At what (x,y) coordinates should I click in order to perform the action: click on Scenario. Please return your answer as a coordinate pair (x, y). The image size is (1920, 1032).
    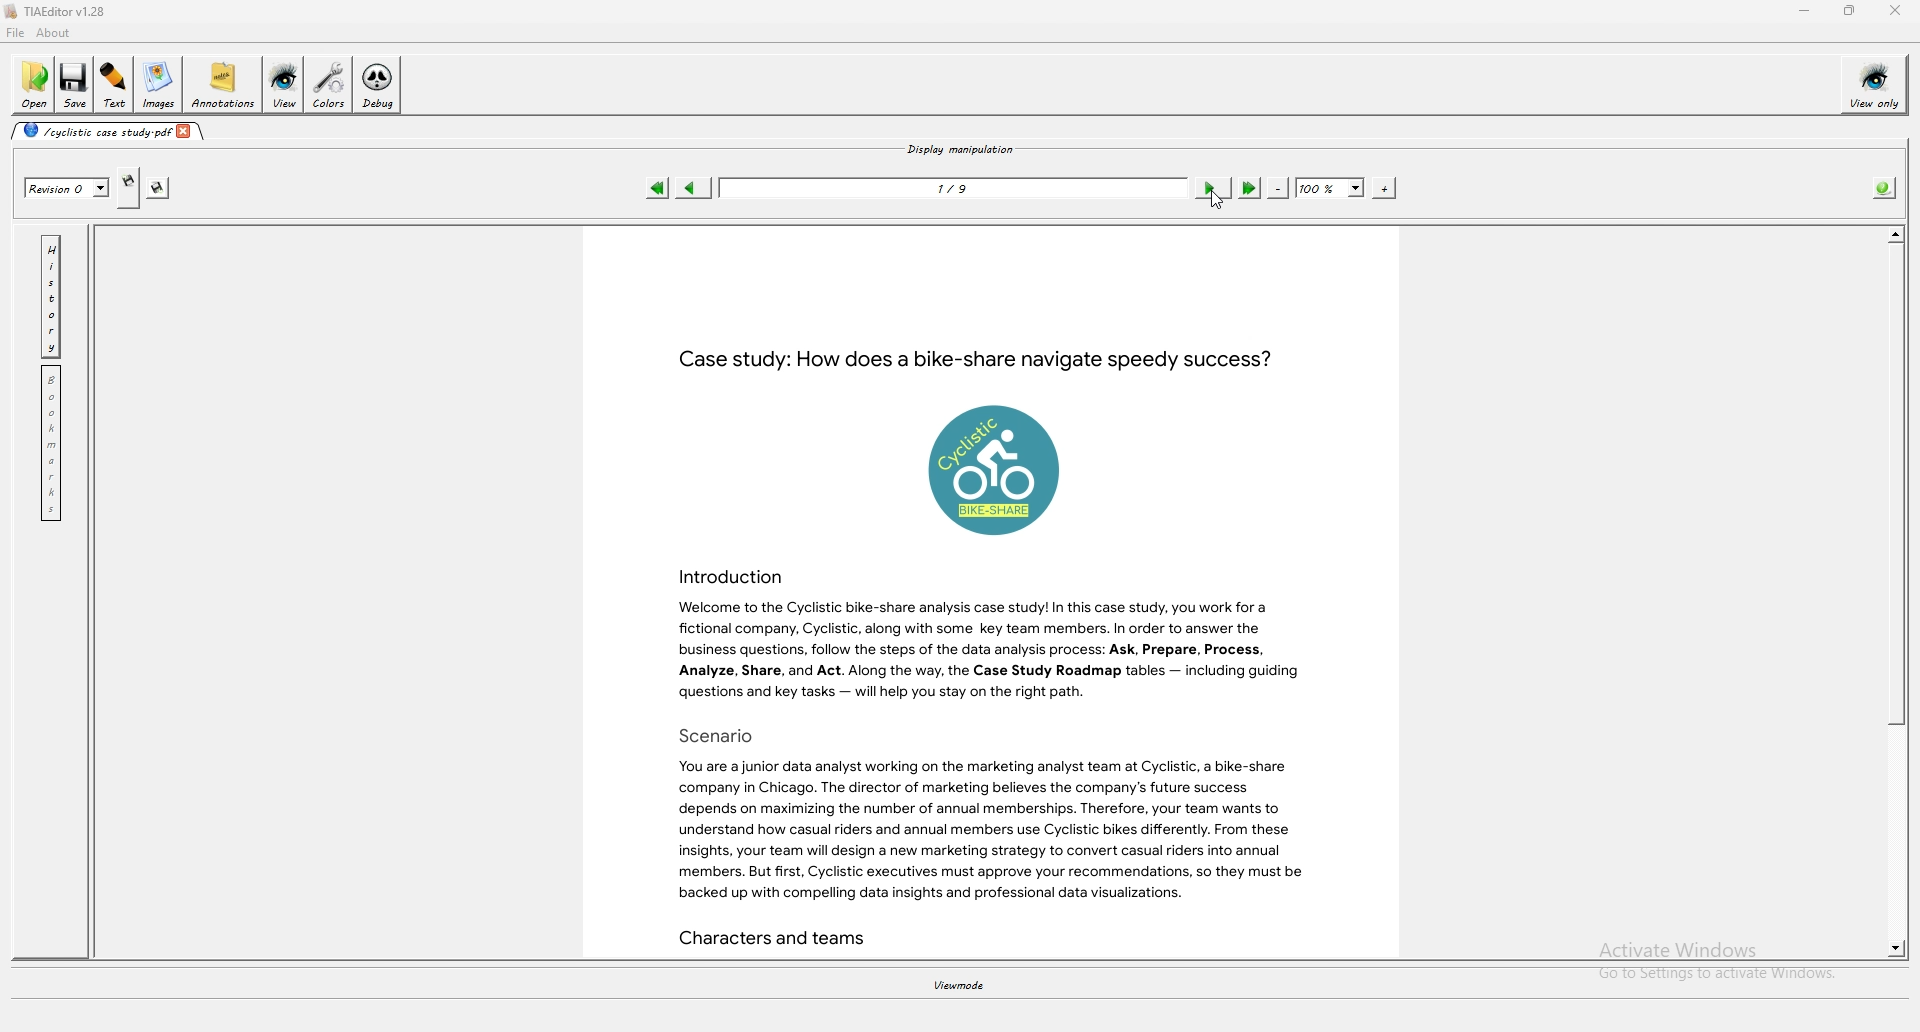
    Looking at the image, I should click on (722, 736).